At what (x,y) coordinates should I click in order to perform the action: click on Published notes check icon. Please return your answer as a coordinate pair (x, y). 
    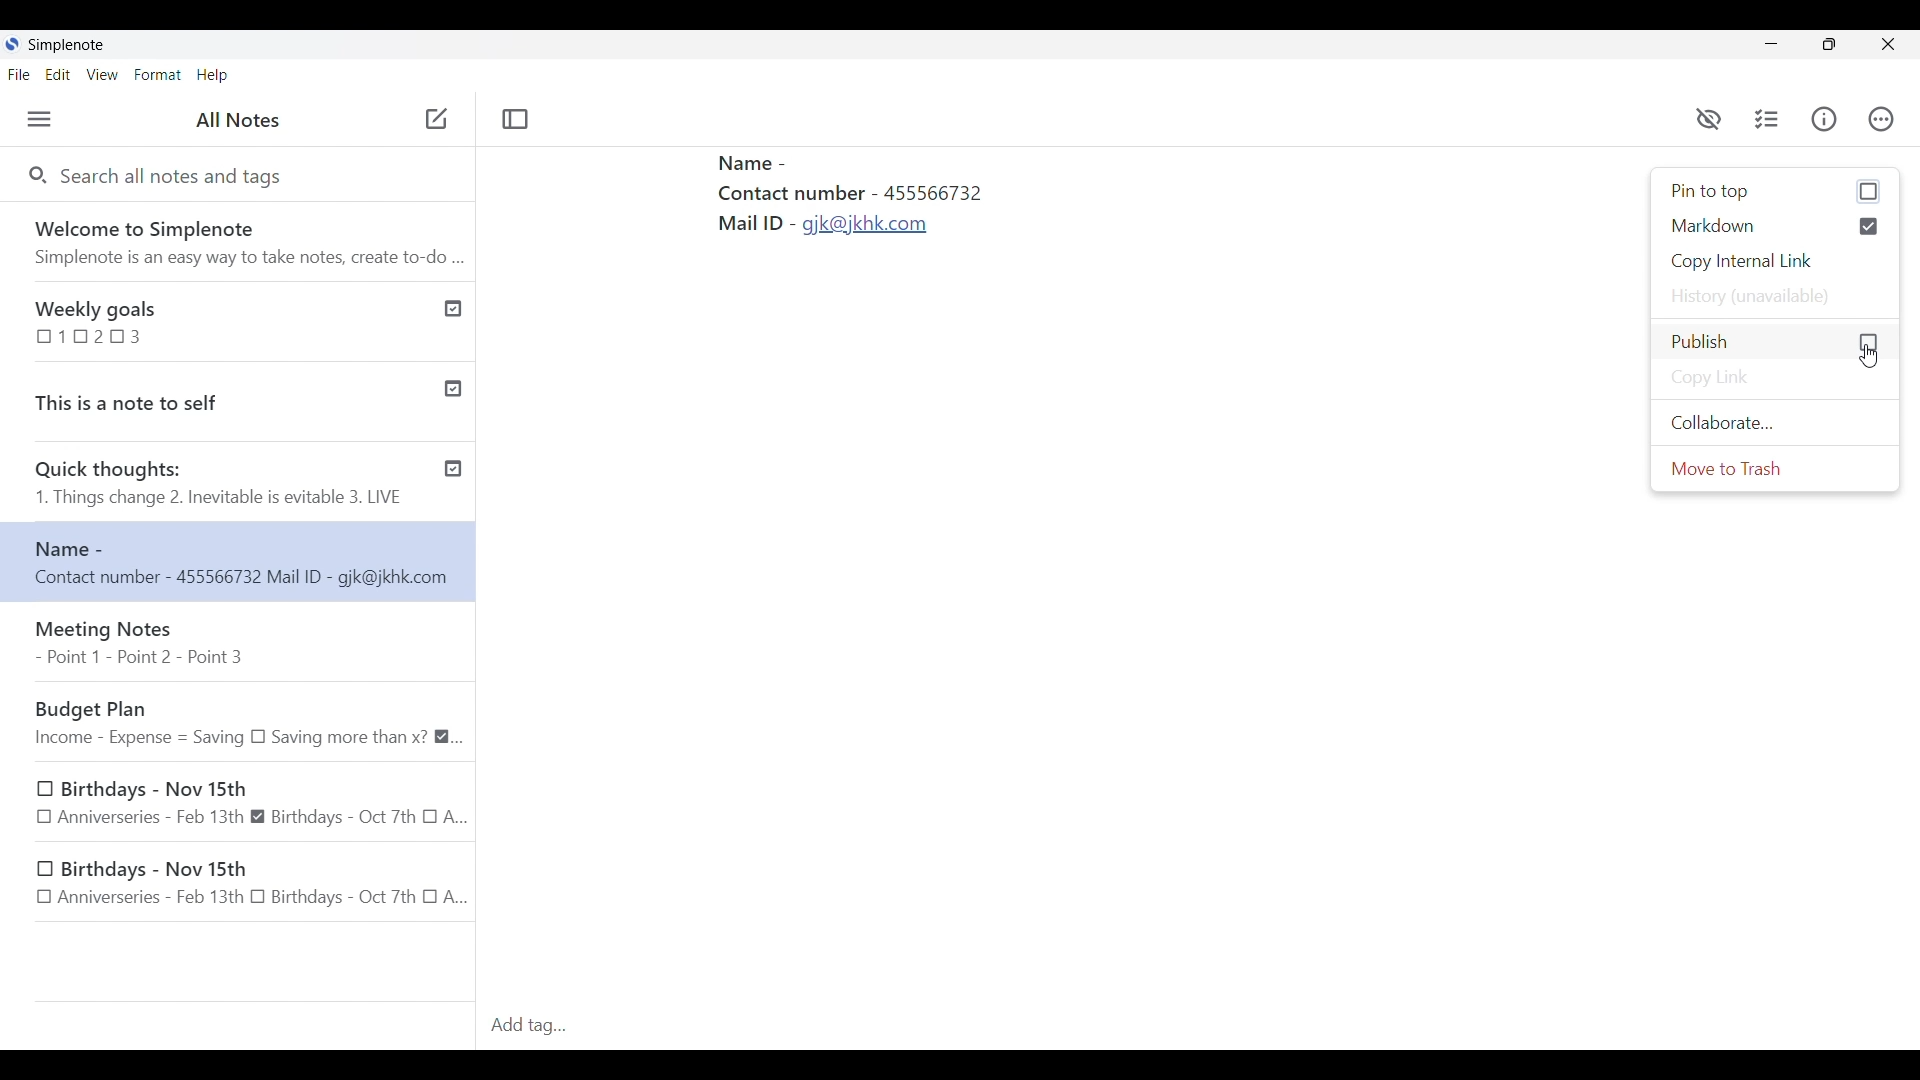
    Looking at the image, I should click on (453, 385).